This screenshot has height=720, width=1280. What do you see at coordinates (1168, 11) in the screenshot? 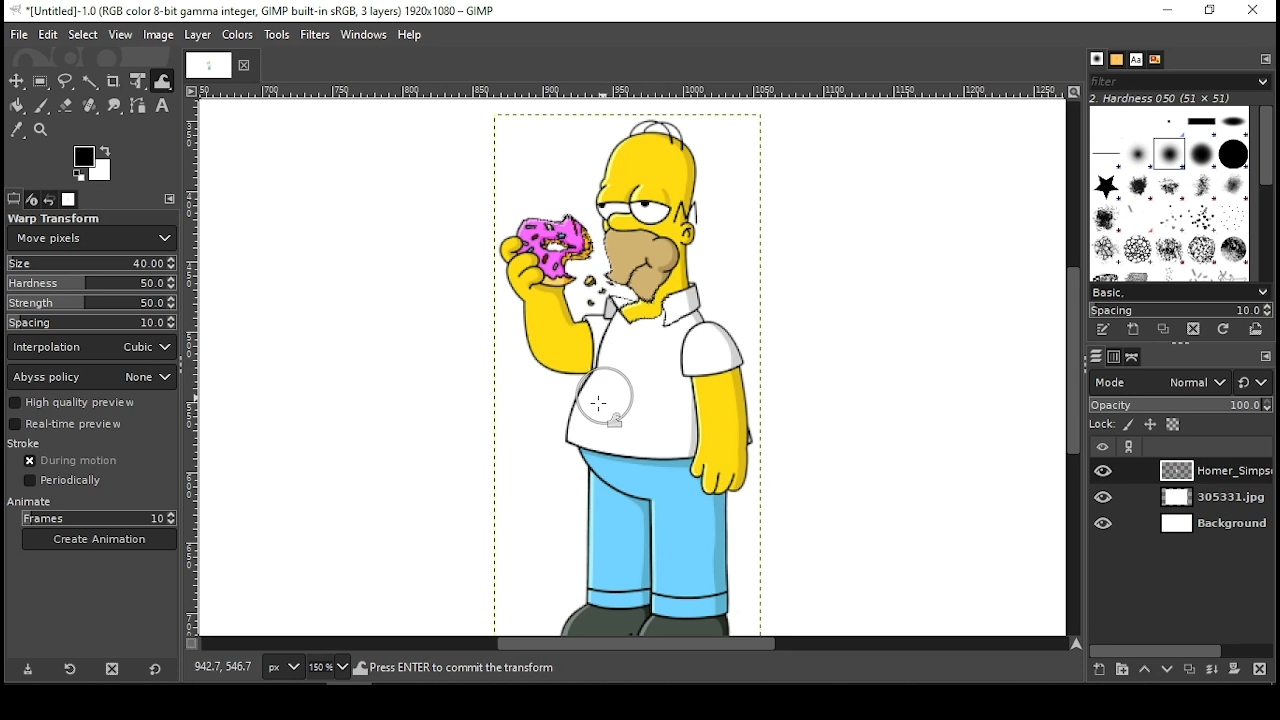
I see `minimize` at bounding box center [1168, 11].